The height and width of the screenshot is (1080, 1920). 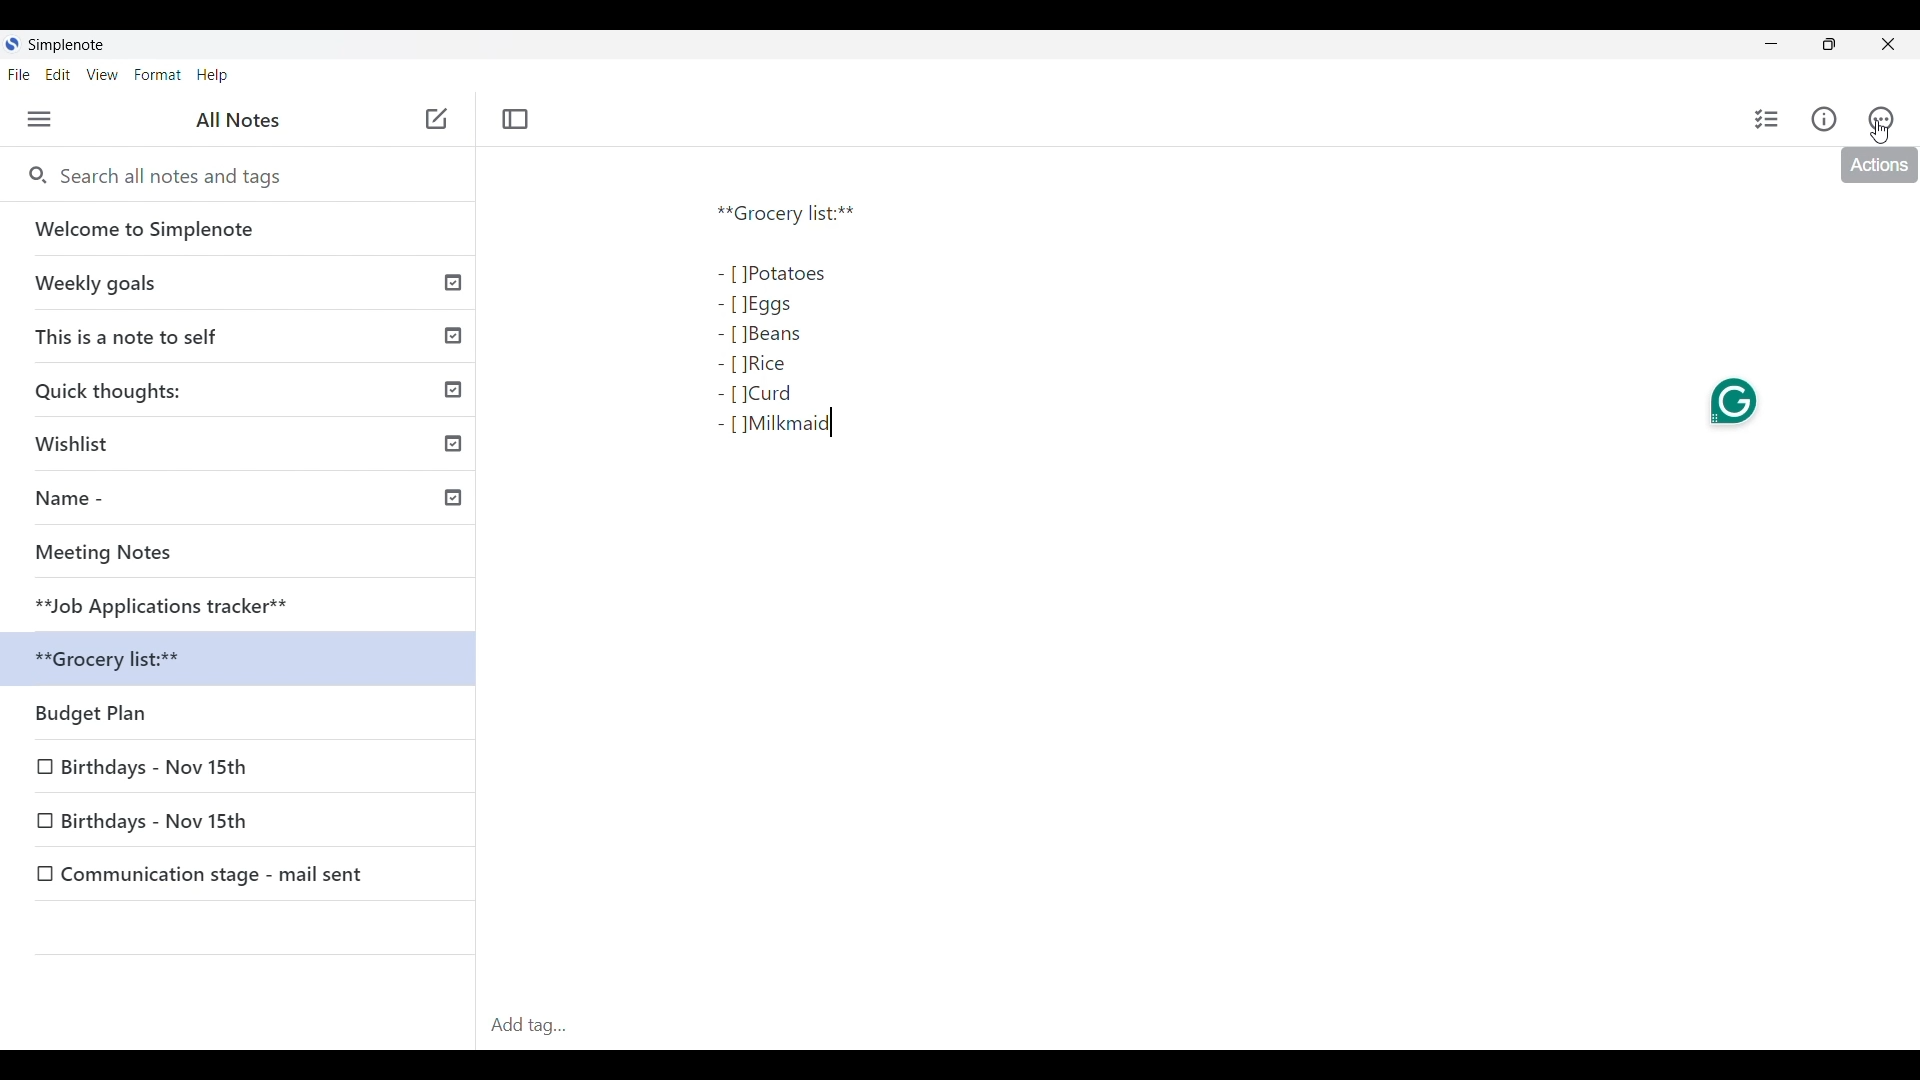 I want to click on Info, so click(x=1824, y=119).